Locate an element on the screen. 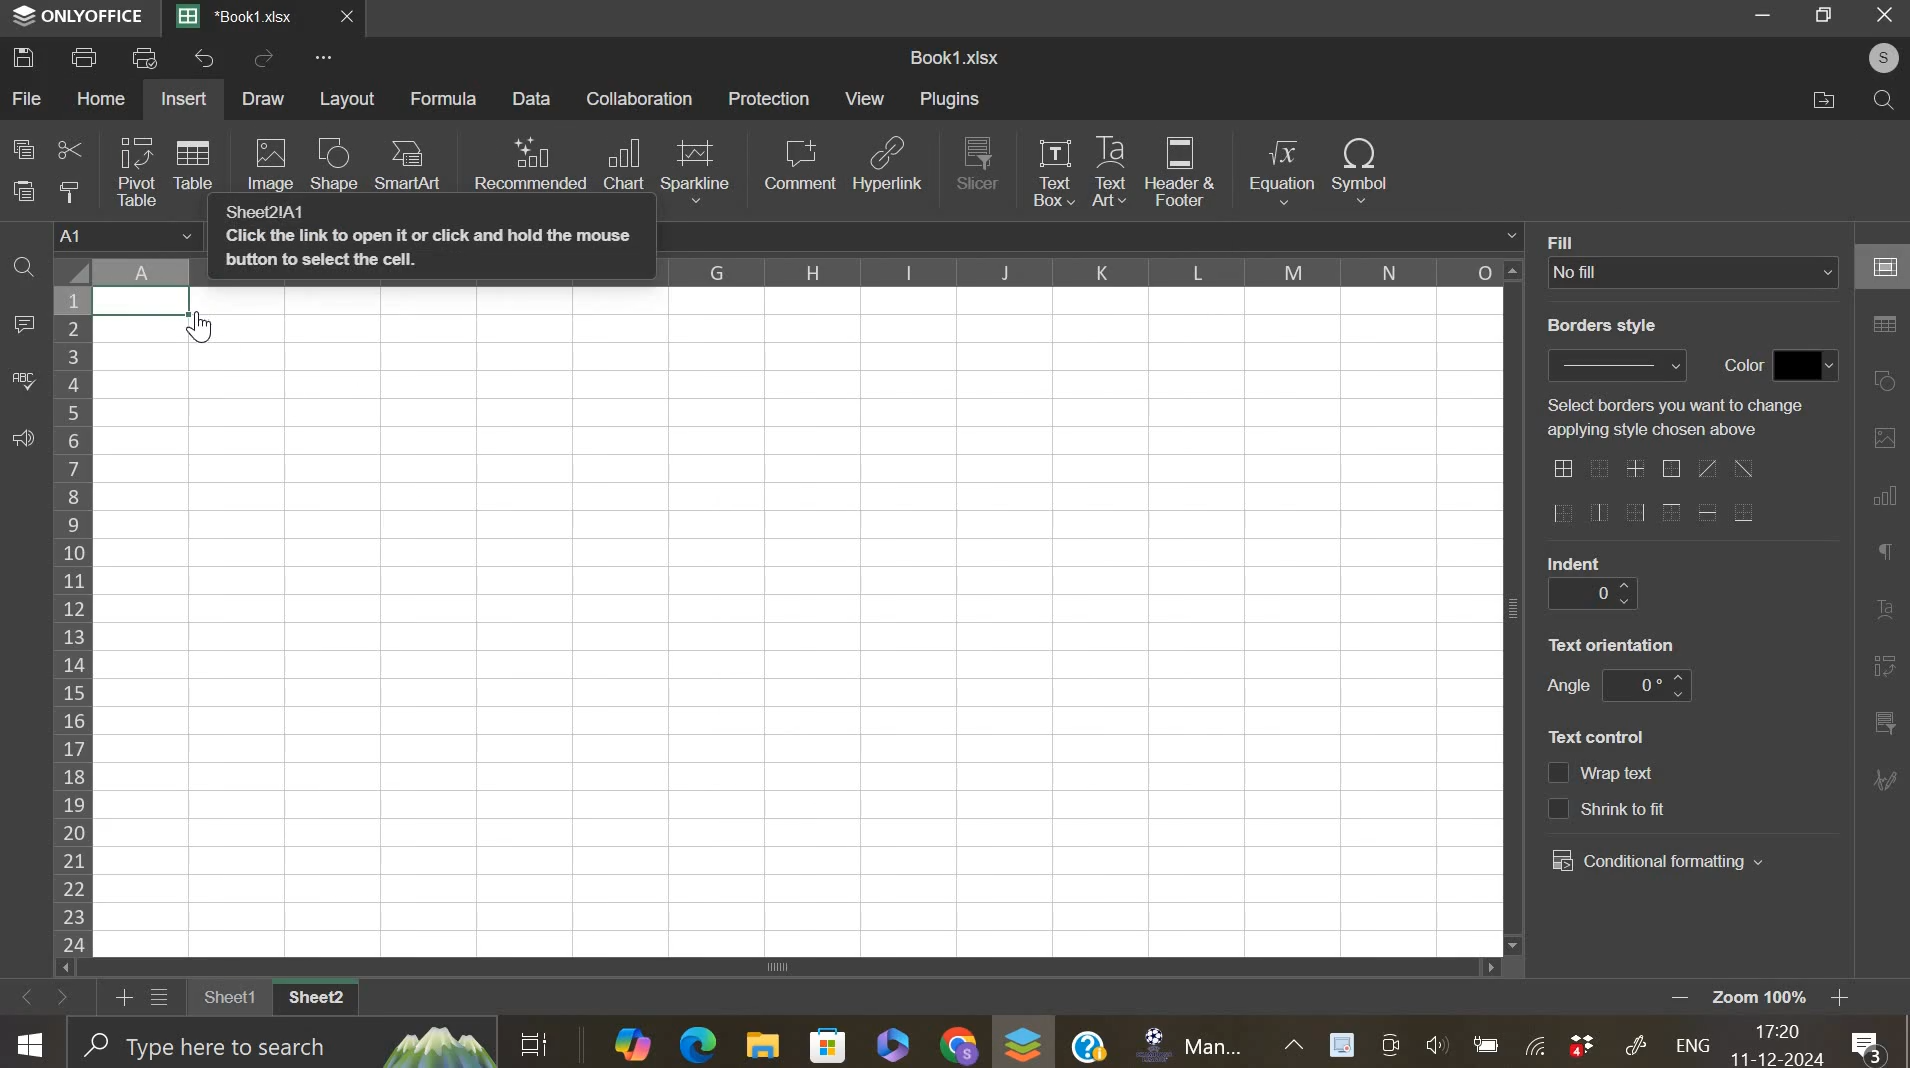 The image size is (1910, 1068). files is located at coordinates (1824, 100).